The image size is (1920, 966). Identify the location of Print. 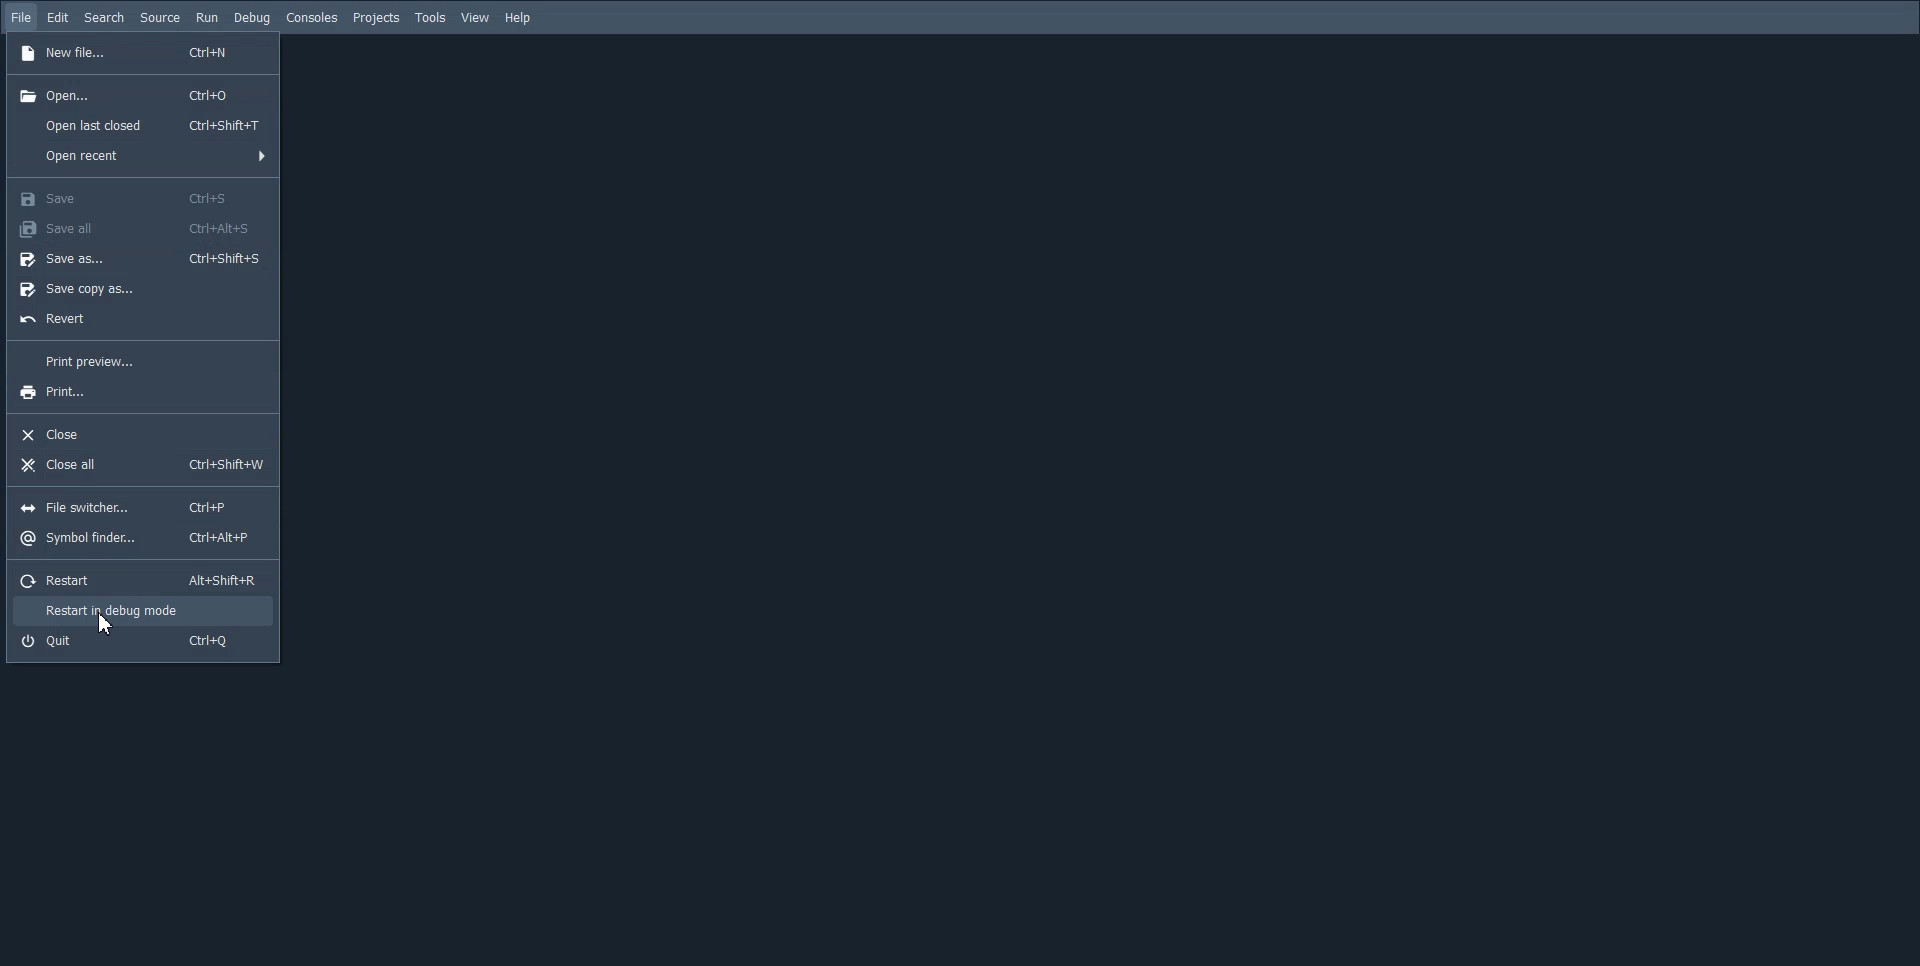
(139, 392).